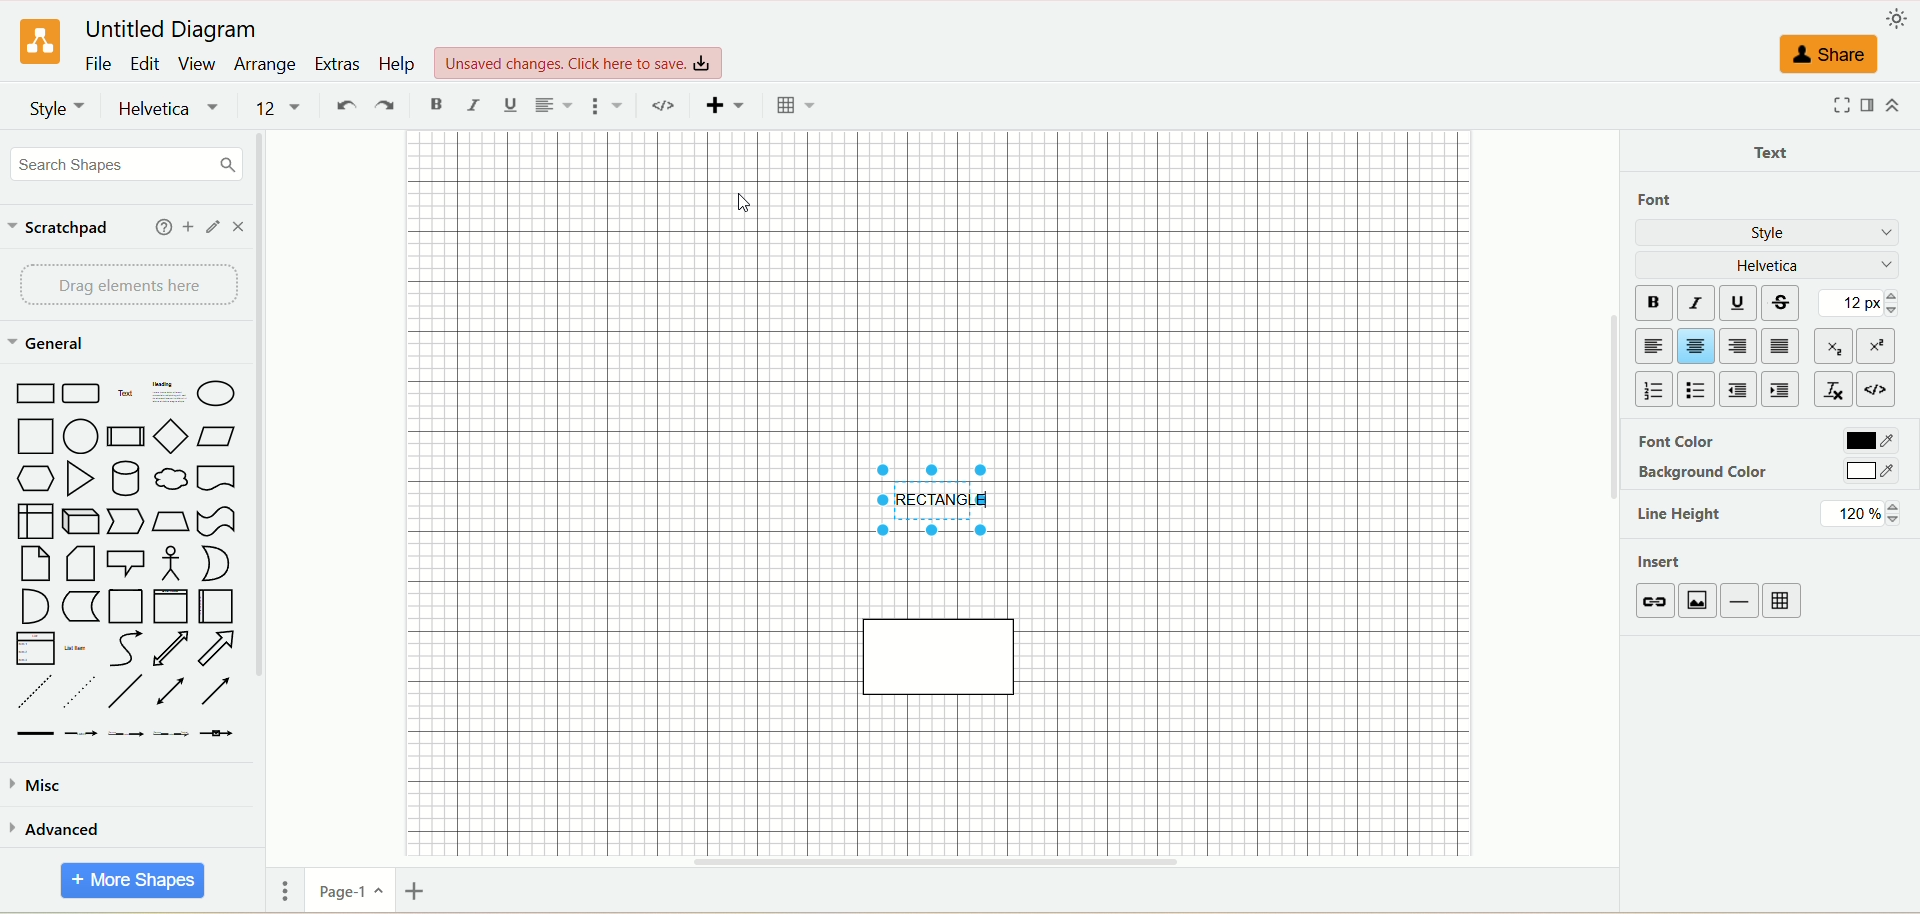 This screenshot has height=914, width=1920. I want to click on view, so click(200, 65).